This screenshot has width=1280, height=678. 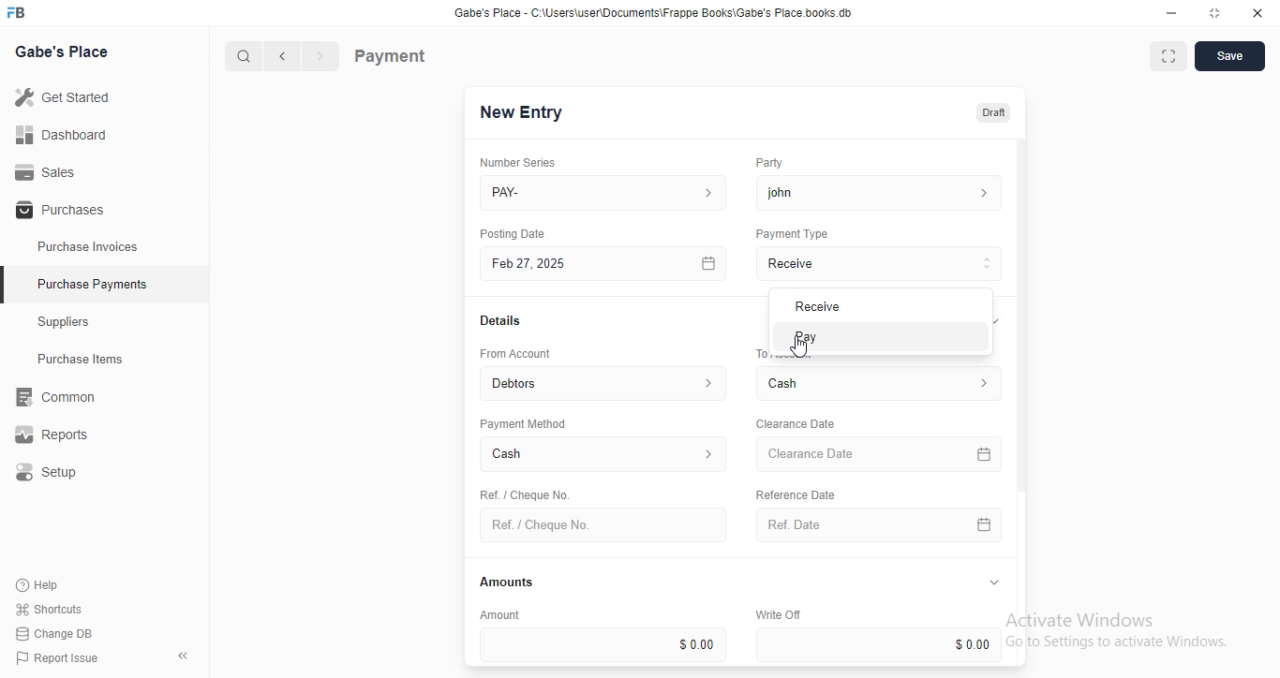 What do you see at coordinates (245, 57) in the screenshot?
I see `search` at bounding box center [245, 57].